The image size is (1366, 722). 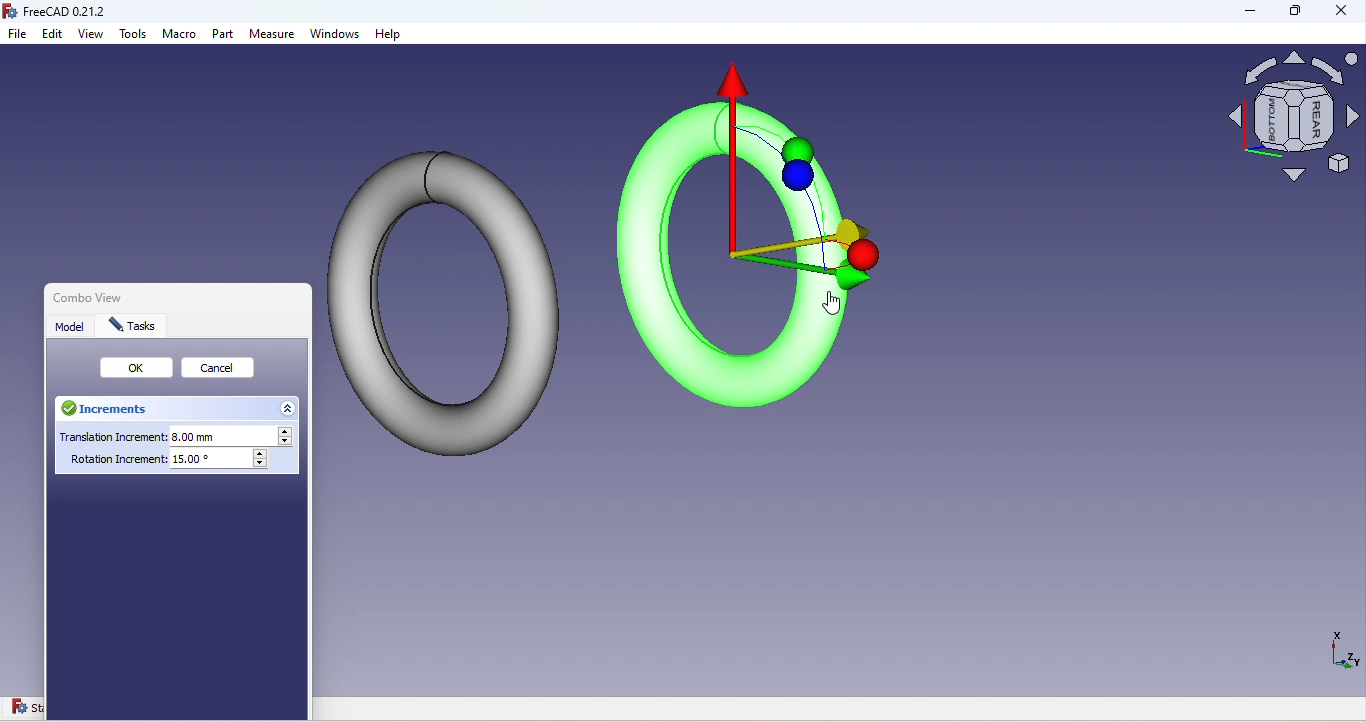 What do you see at coordinates (53, 35) in the screenshot?
I see `Edit` at bounding box center [53, 35].